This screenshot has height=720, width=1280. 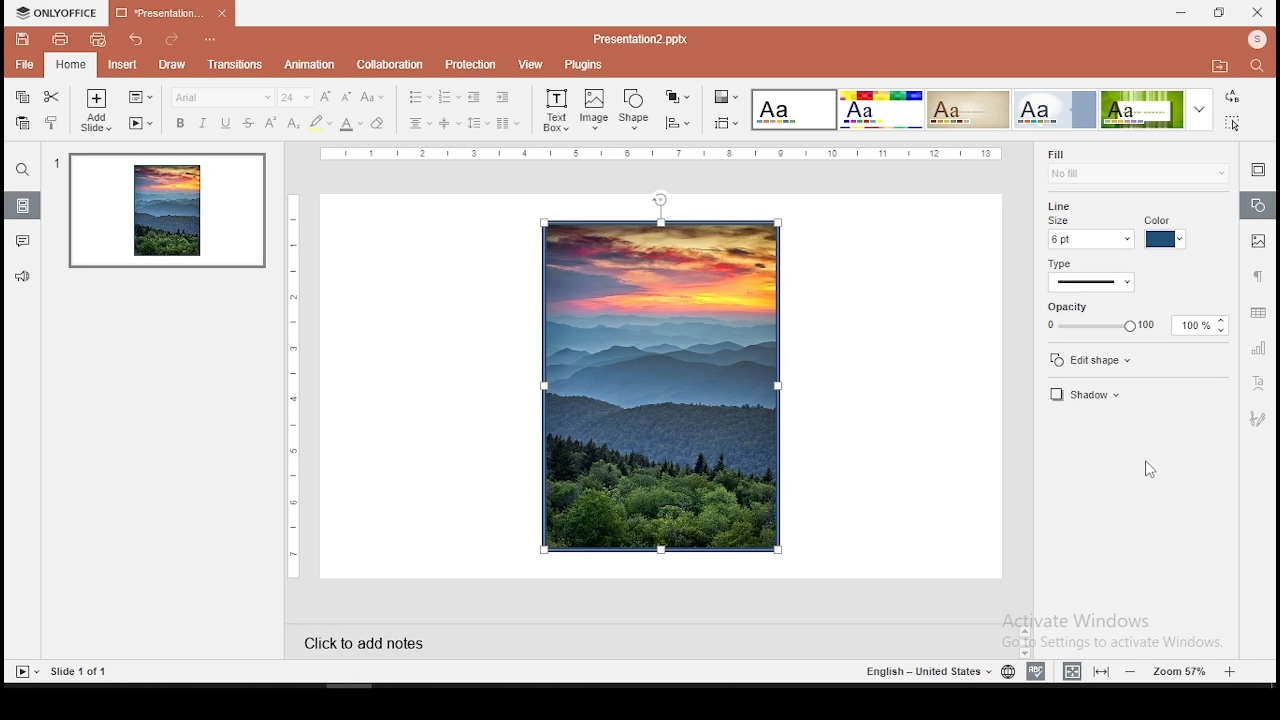 I want to click on find, so click(x=1258, y=66).